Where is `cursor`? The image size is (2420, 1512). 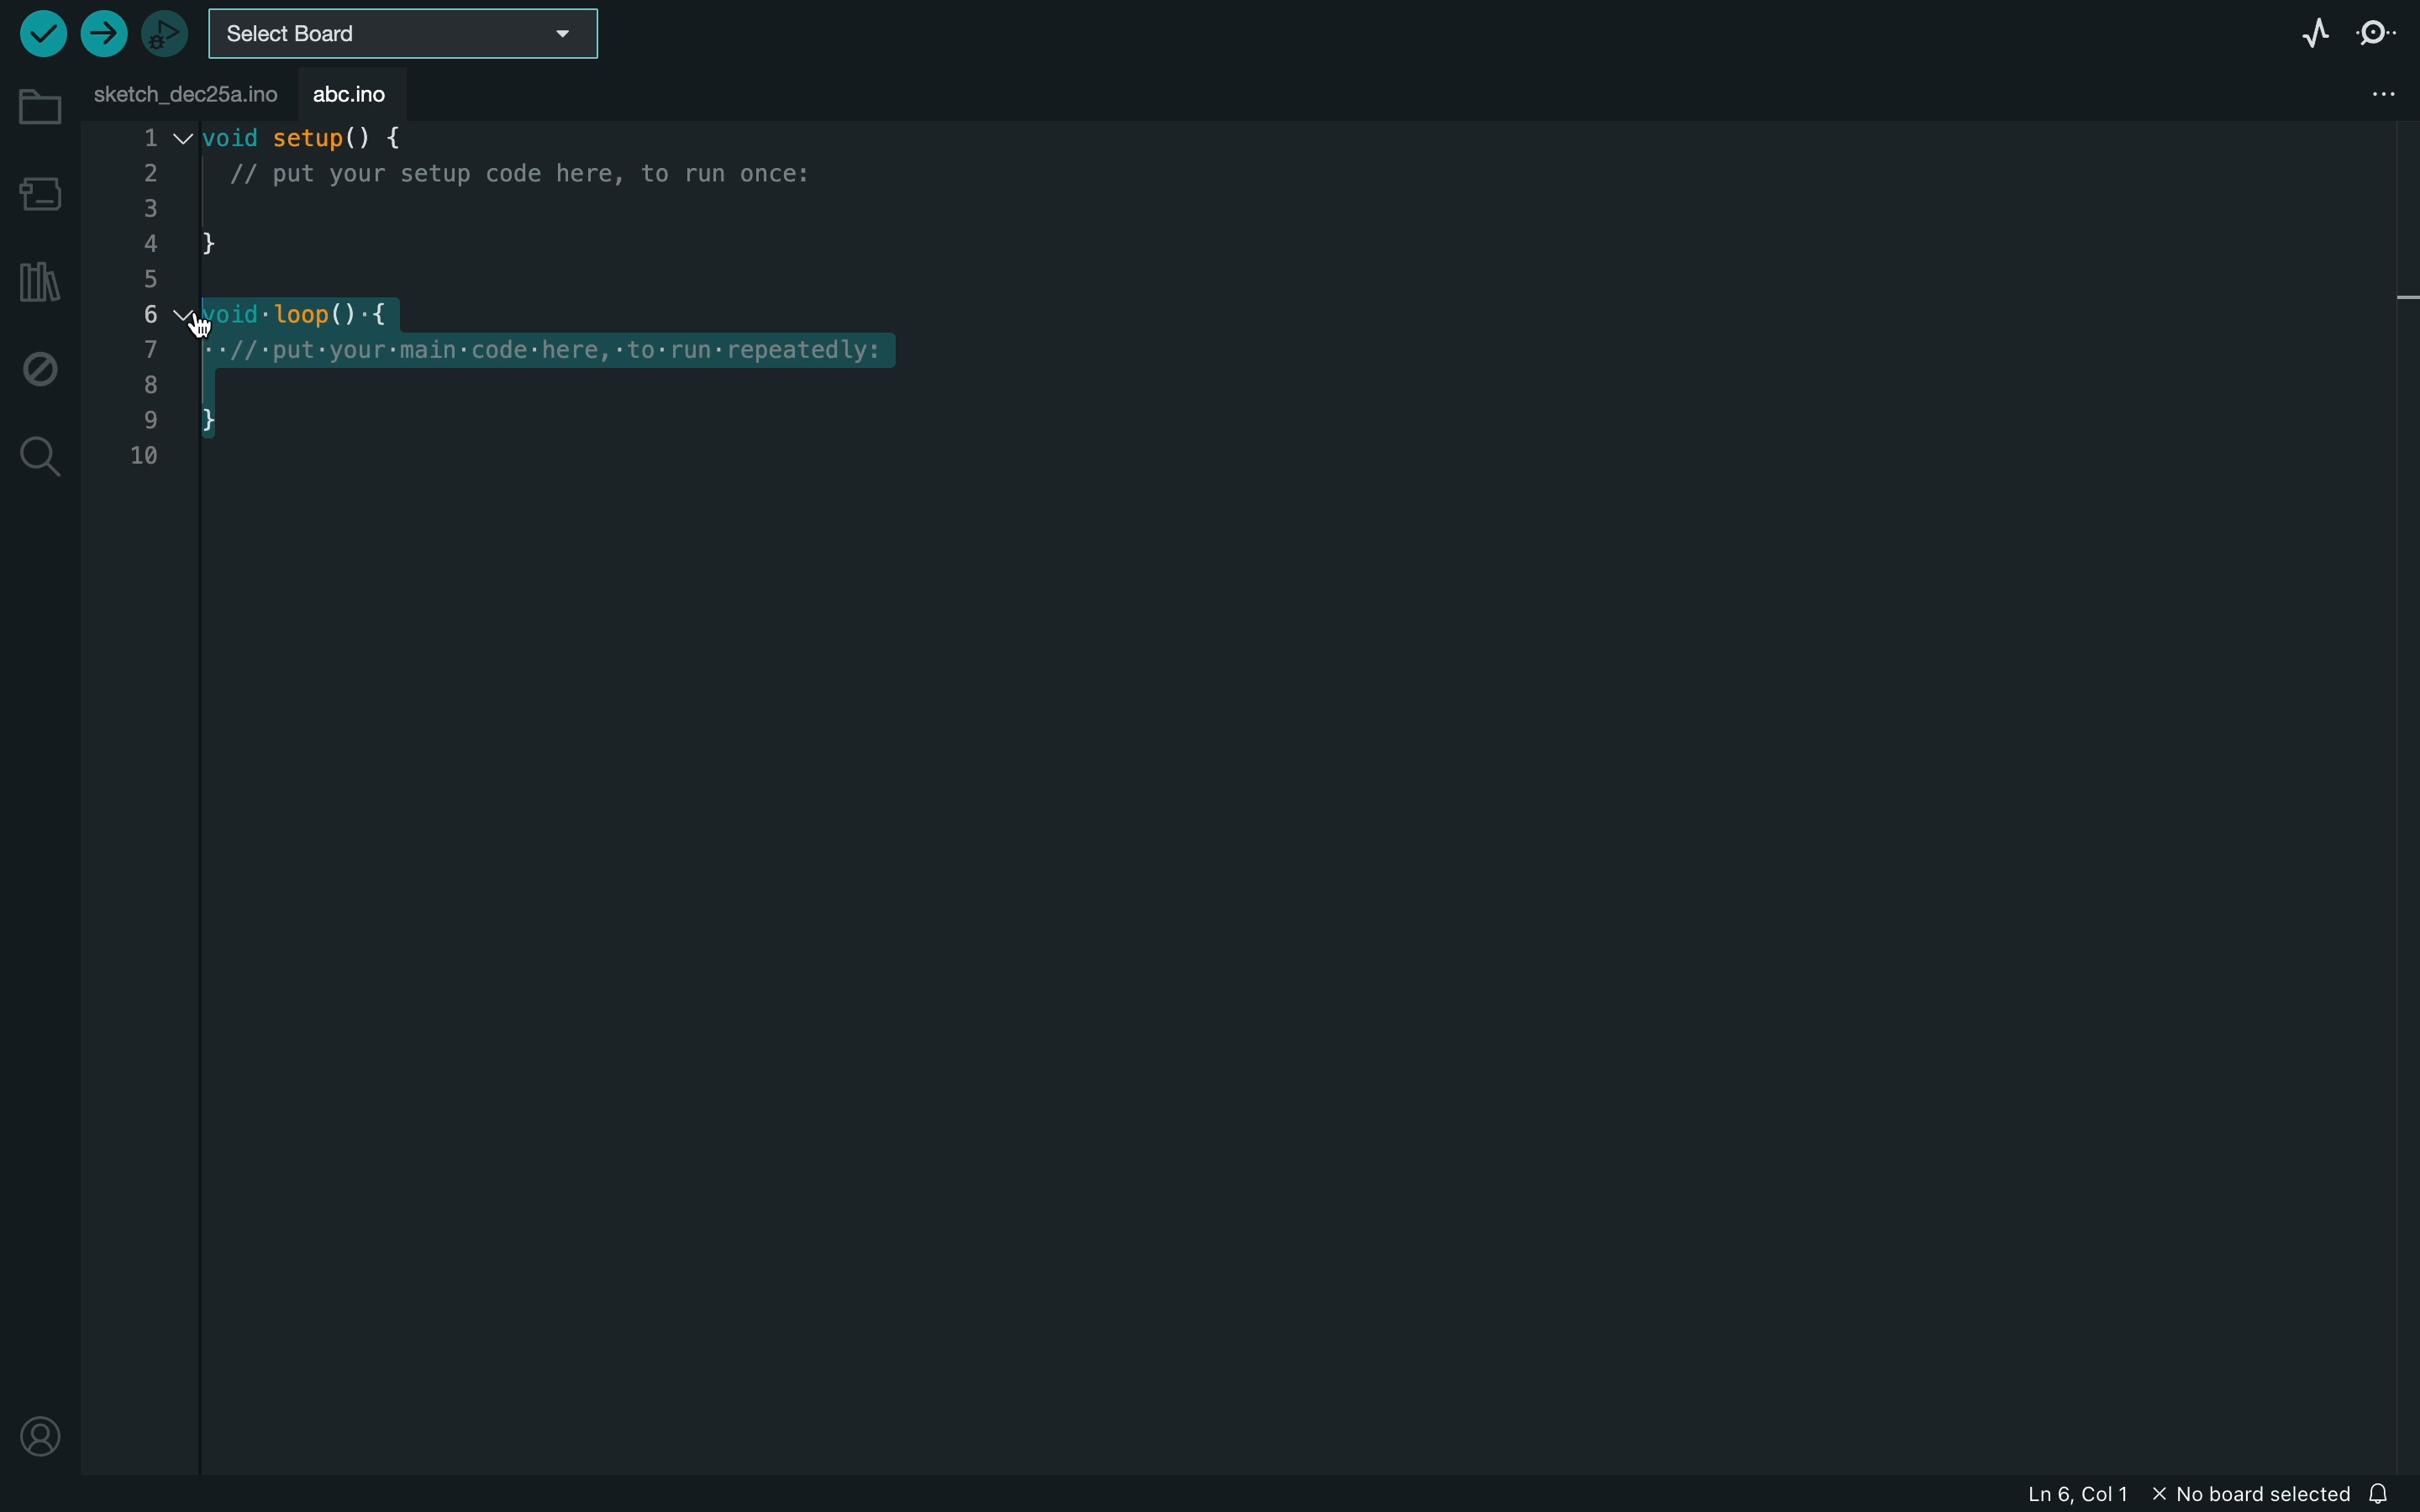
cursor is located at coordinates (239, 316).